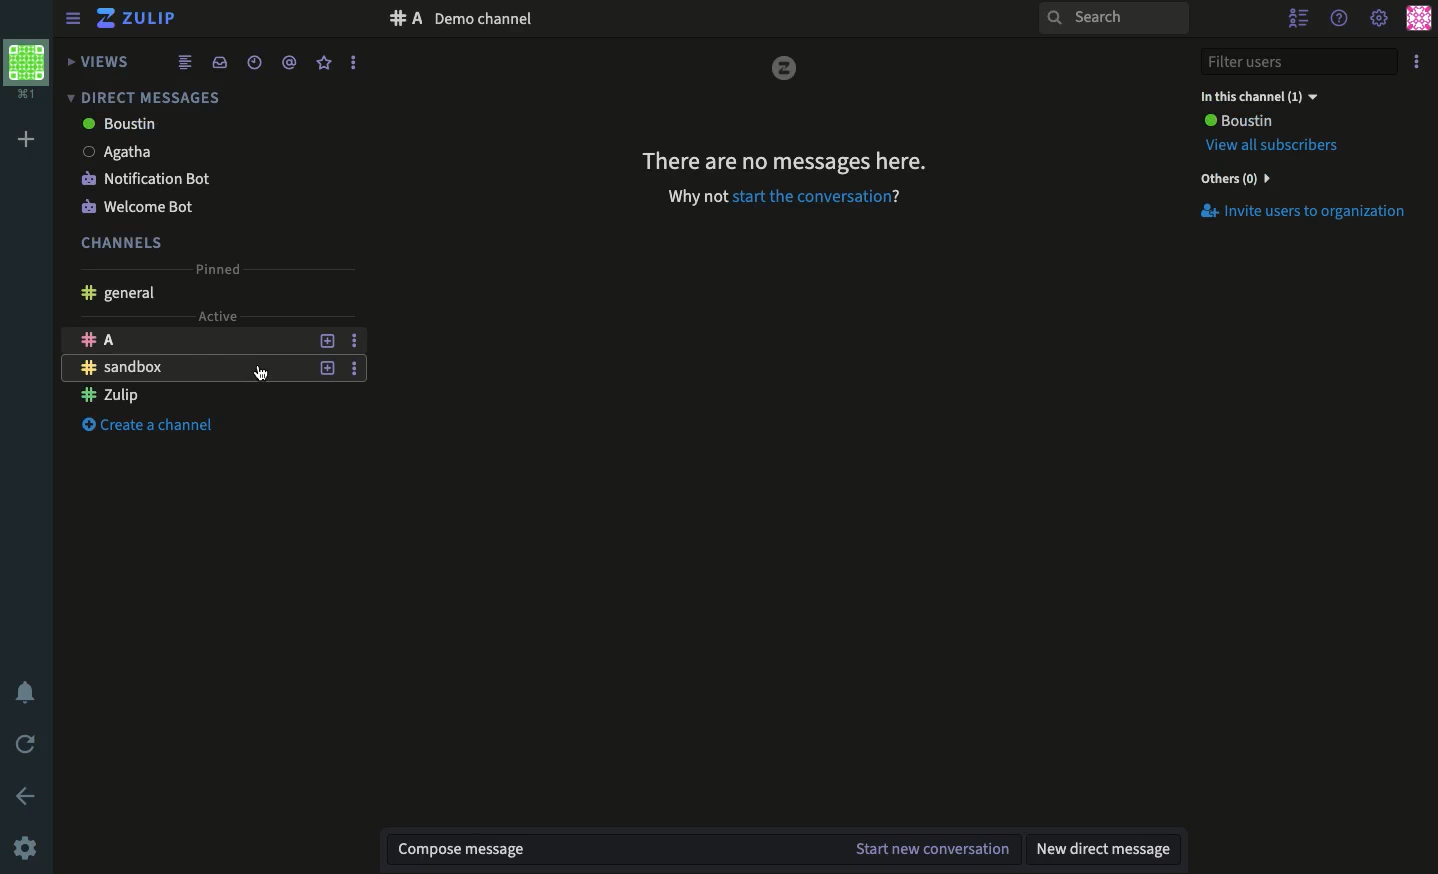  Describe the element at coordinates (327, 341) in the screenshot. I see `Add a topic` at that location.